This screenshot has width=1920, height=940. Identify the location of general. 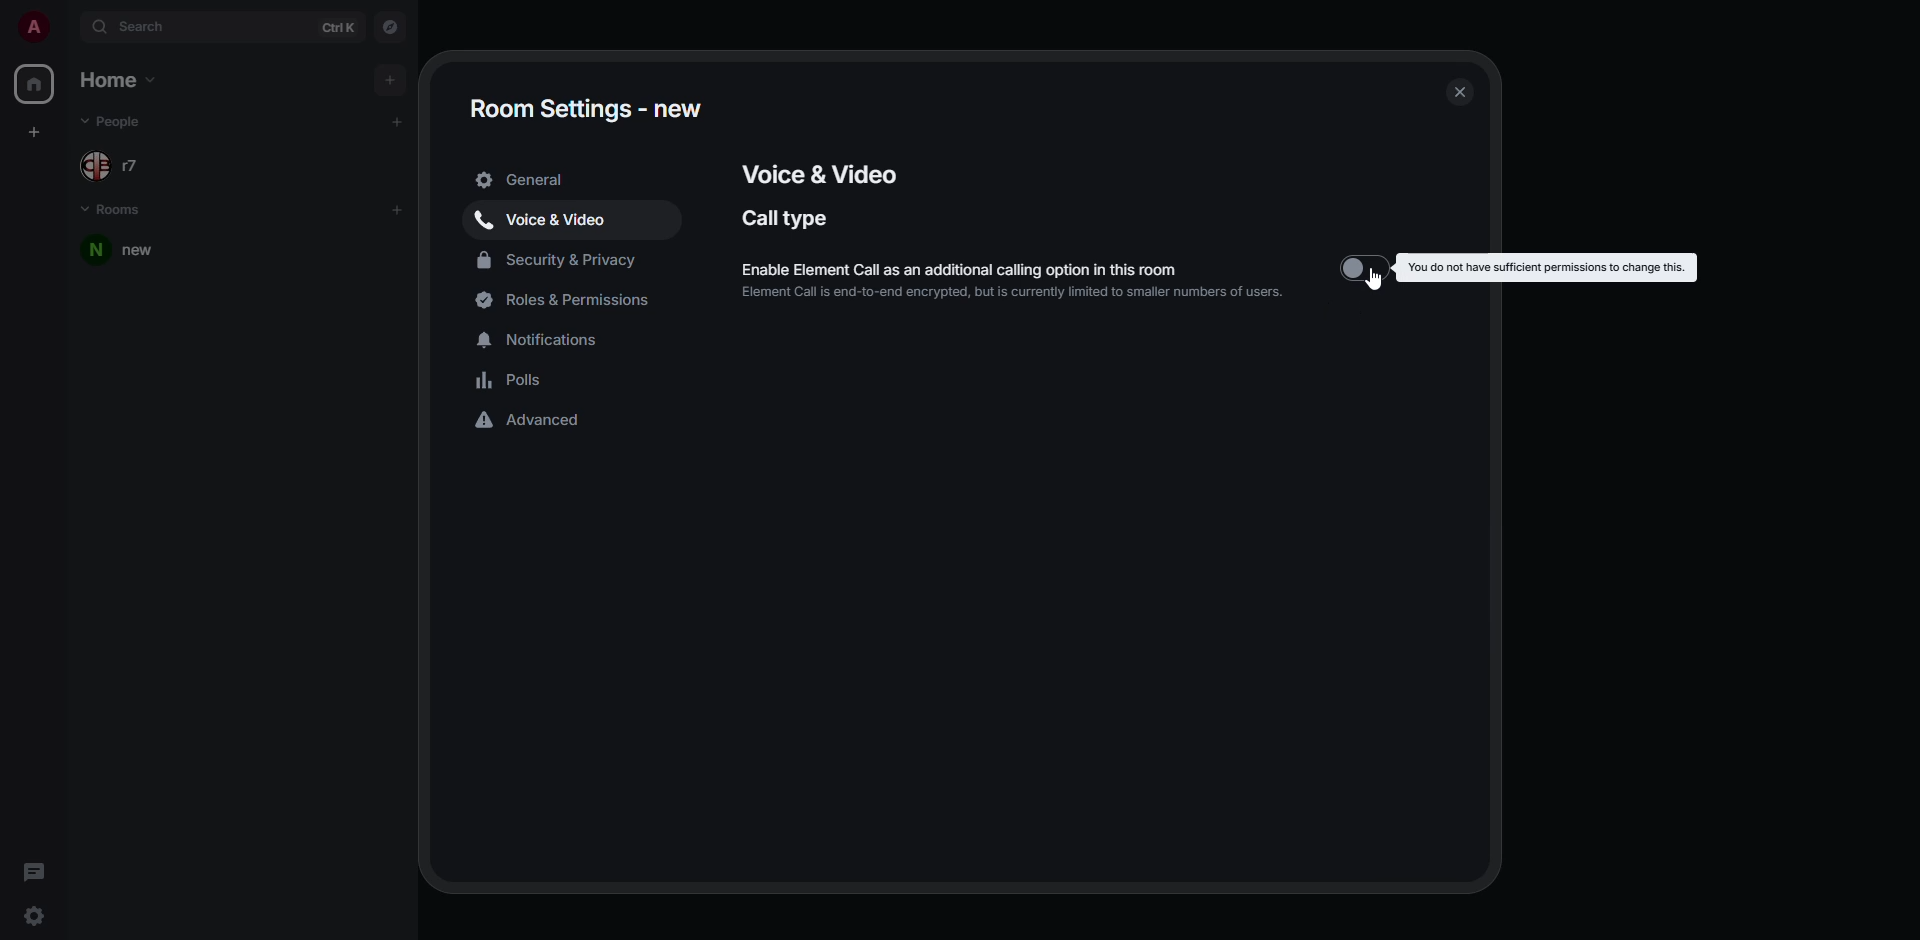
(525, 178).